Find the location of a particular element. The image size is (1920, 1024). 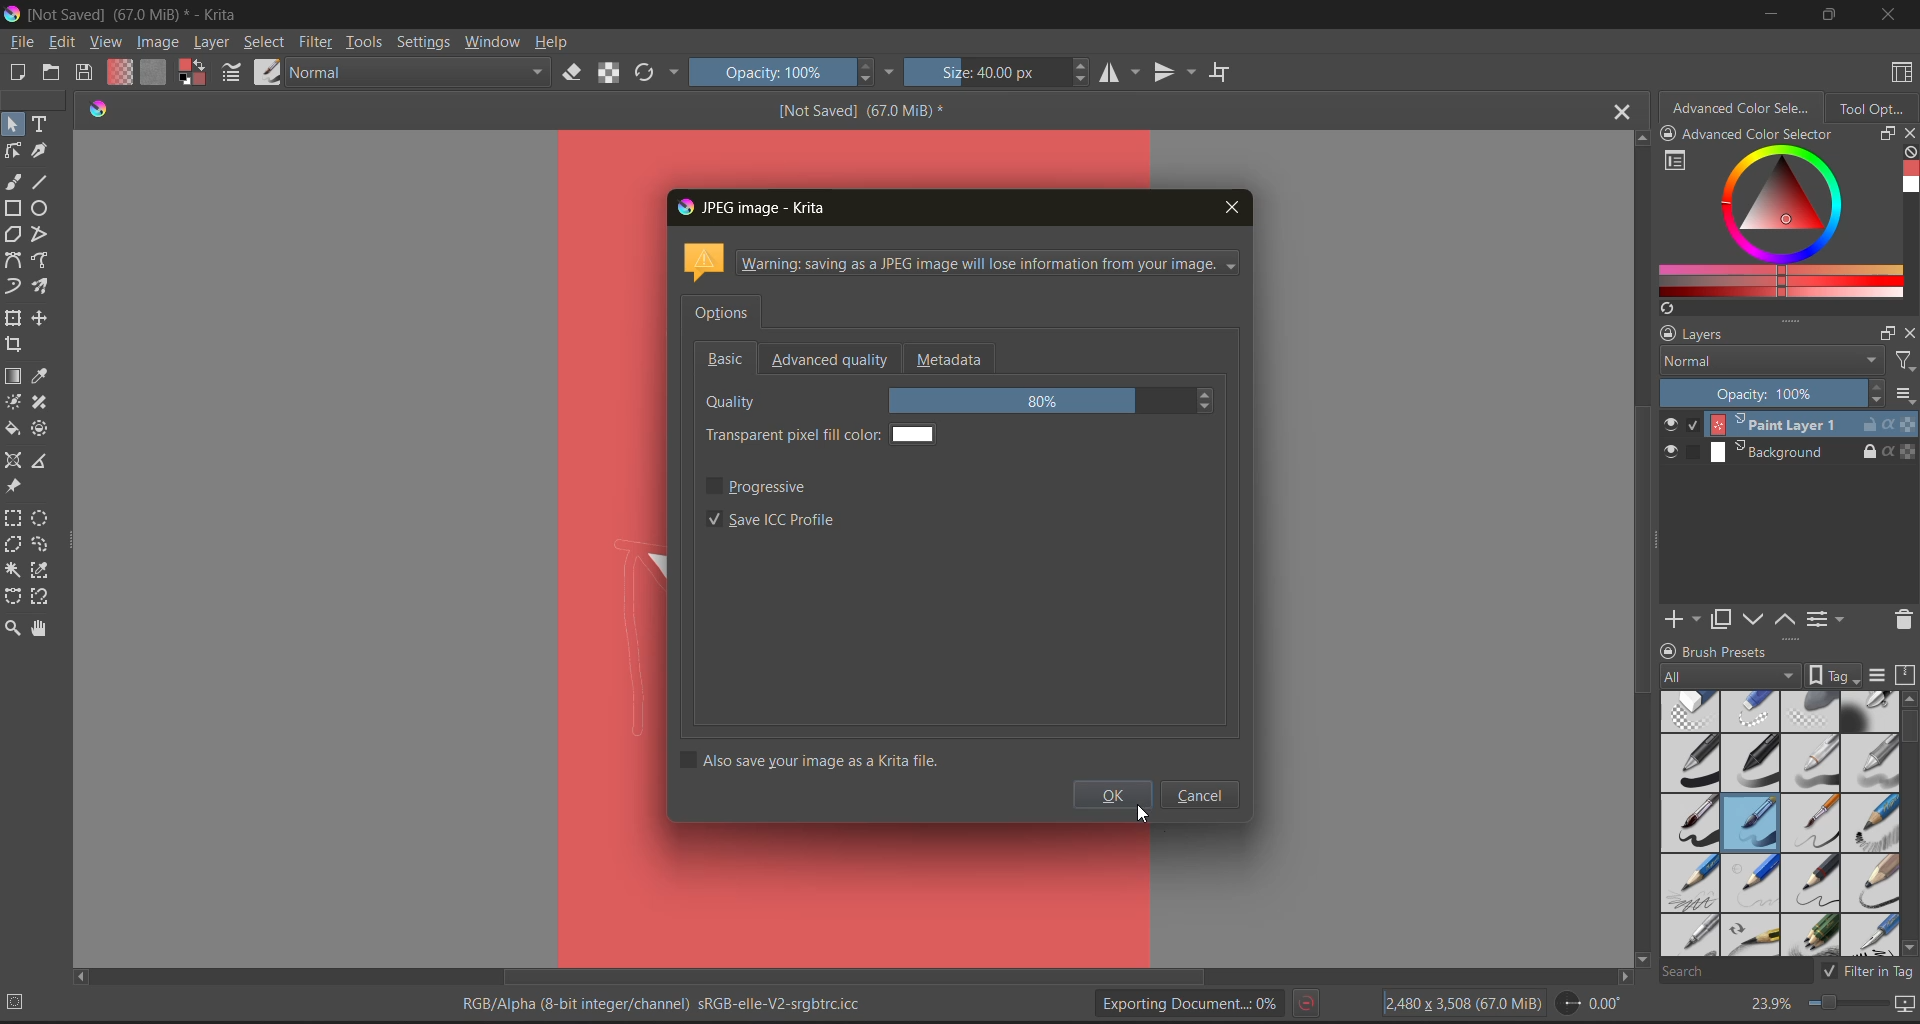

tools is located at coordinates (13, 519).